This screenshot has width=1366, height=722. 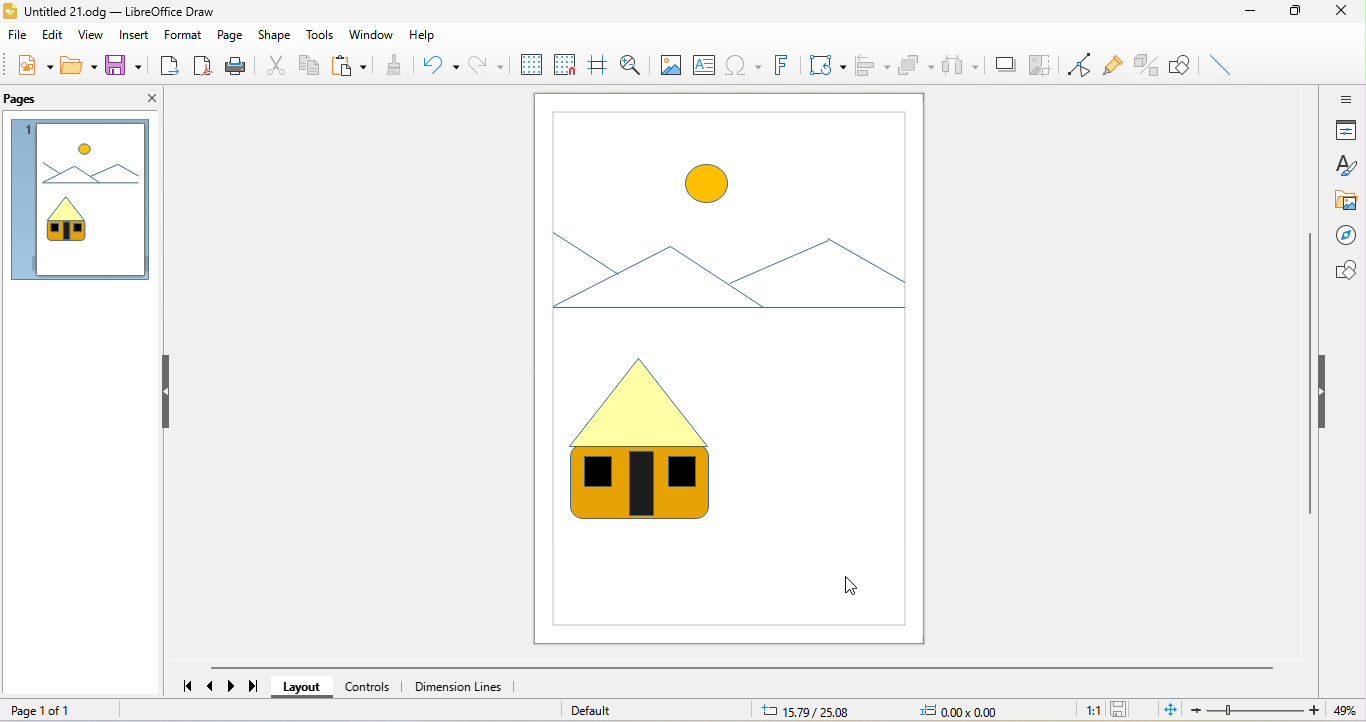 I want to click on hide, so click(x=161, y=391).